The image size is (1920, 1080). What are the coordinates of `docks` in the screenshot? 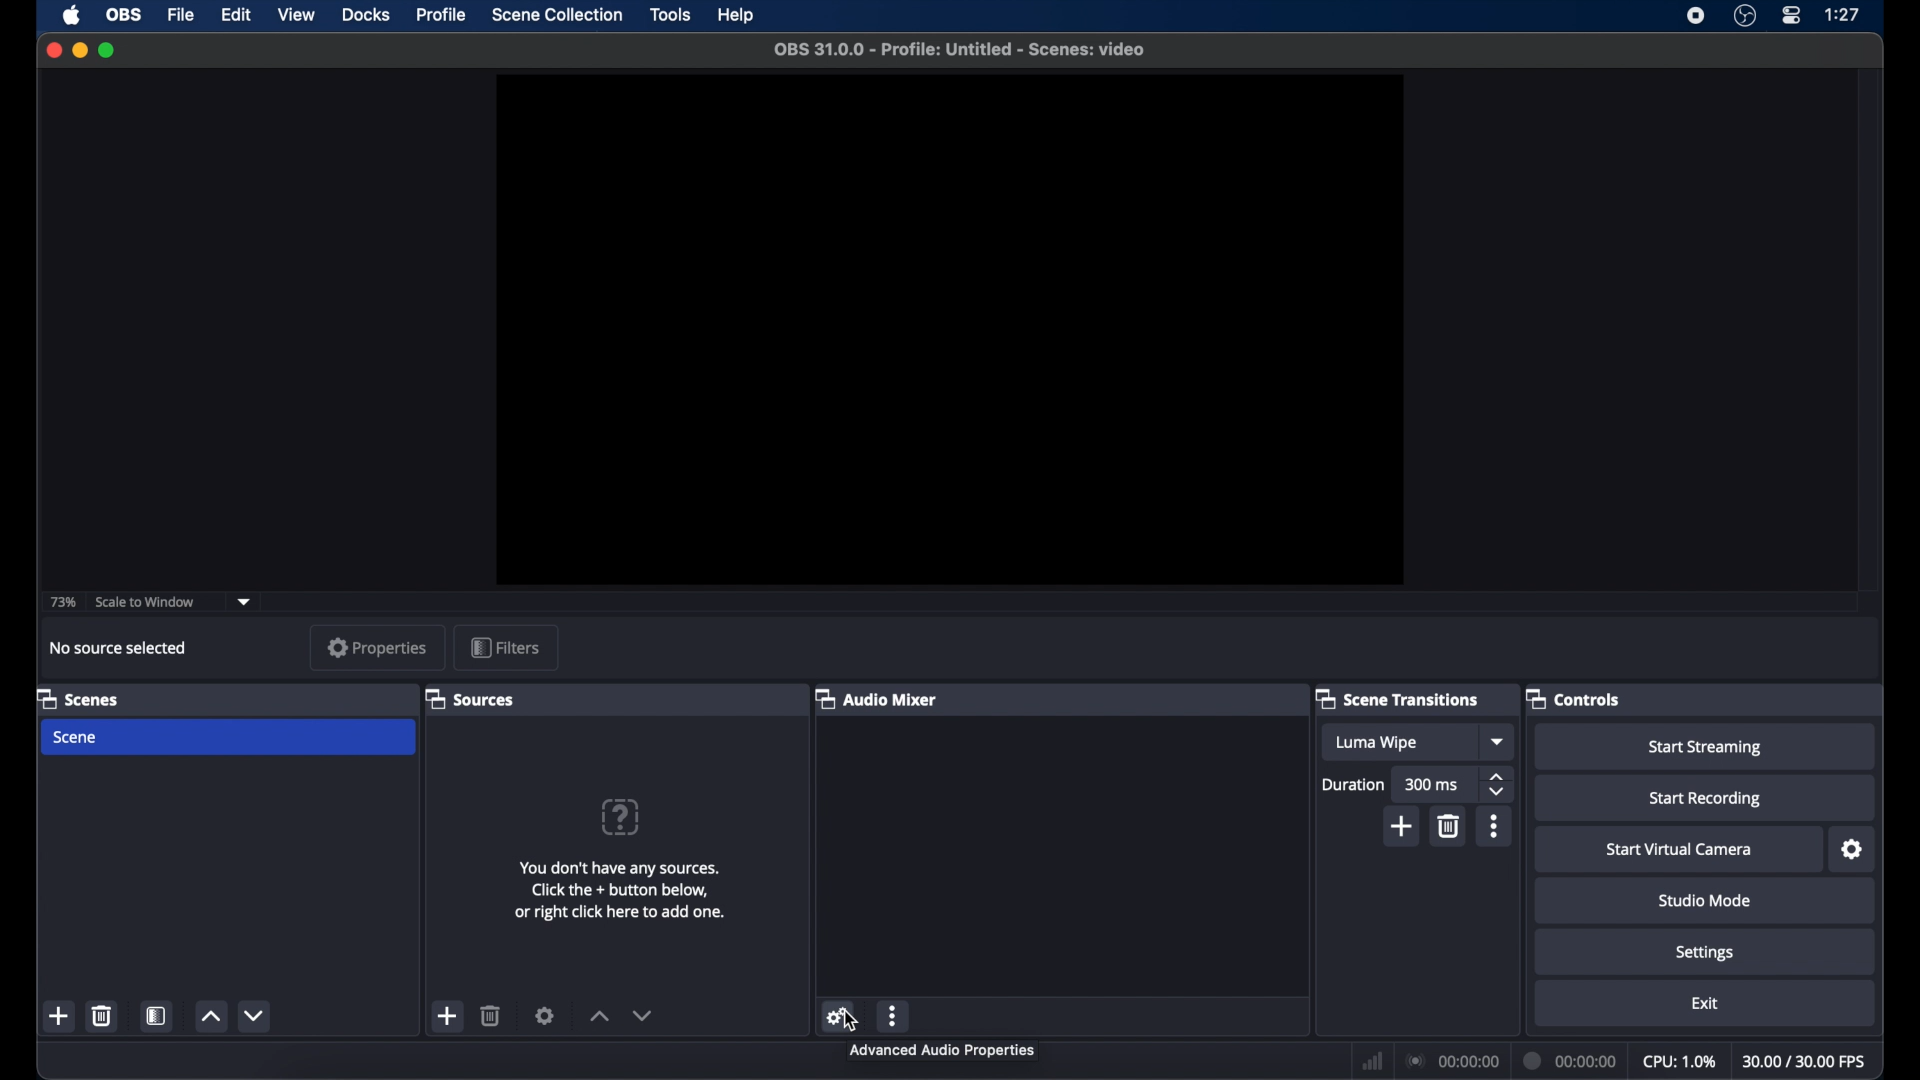 It's located at (366, 15).